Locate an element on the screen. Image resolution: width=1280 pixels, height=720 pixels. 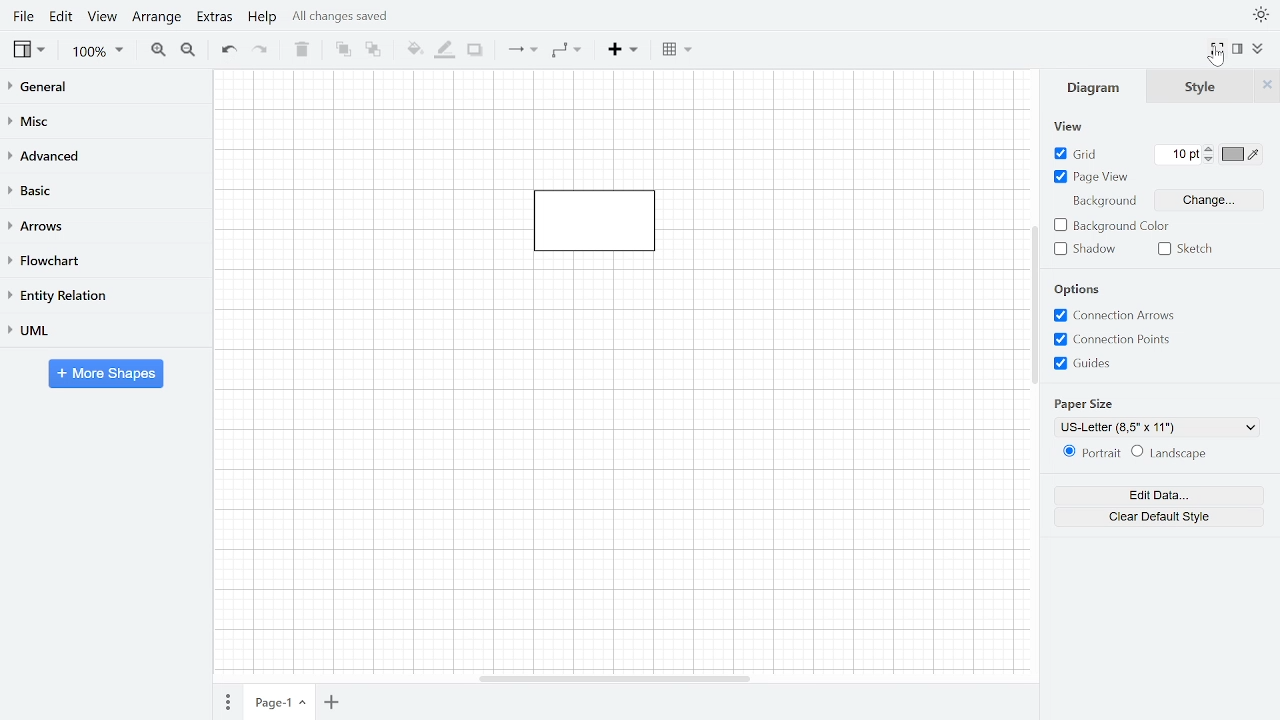
To back is located at coordinates (373, 51).